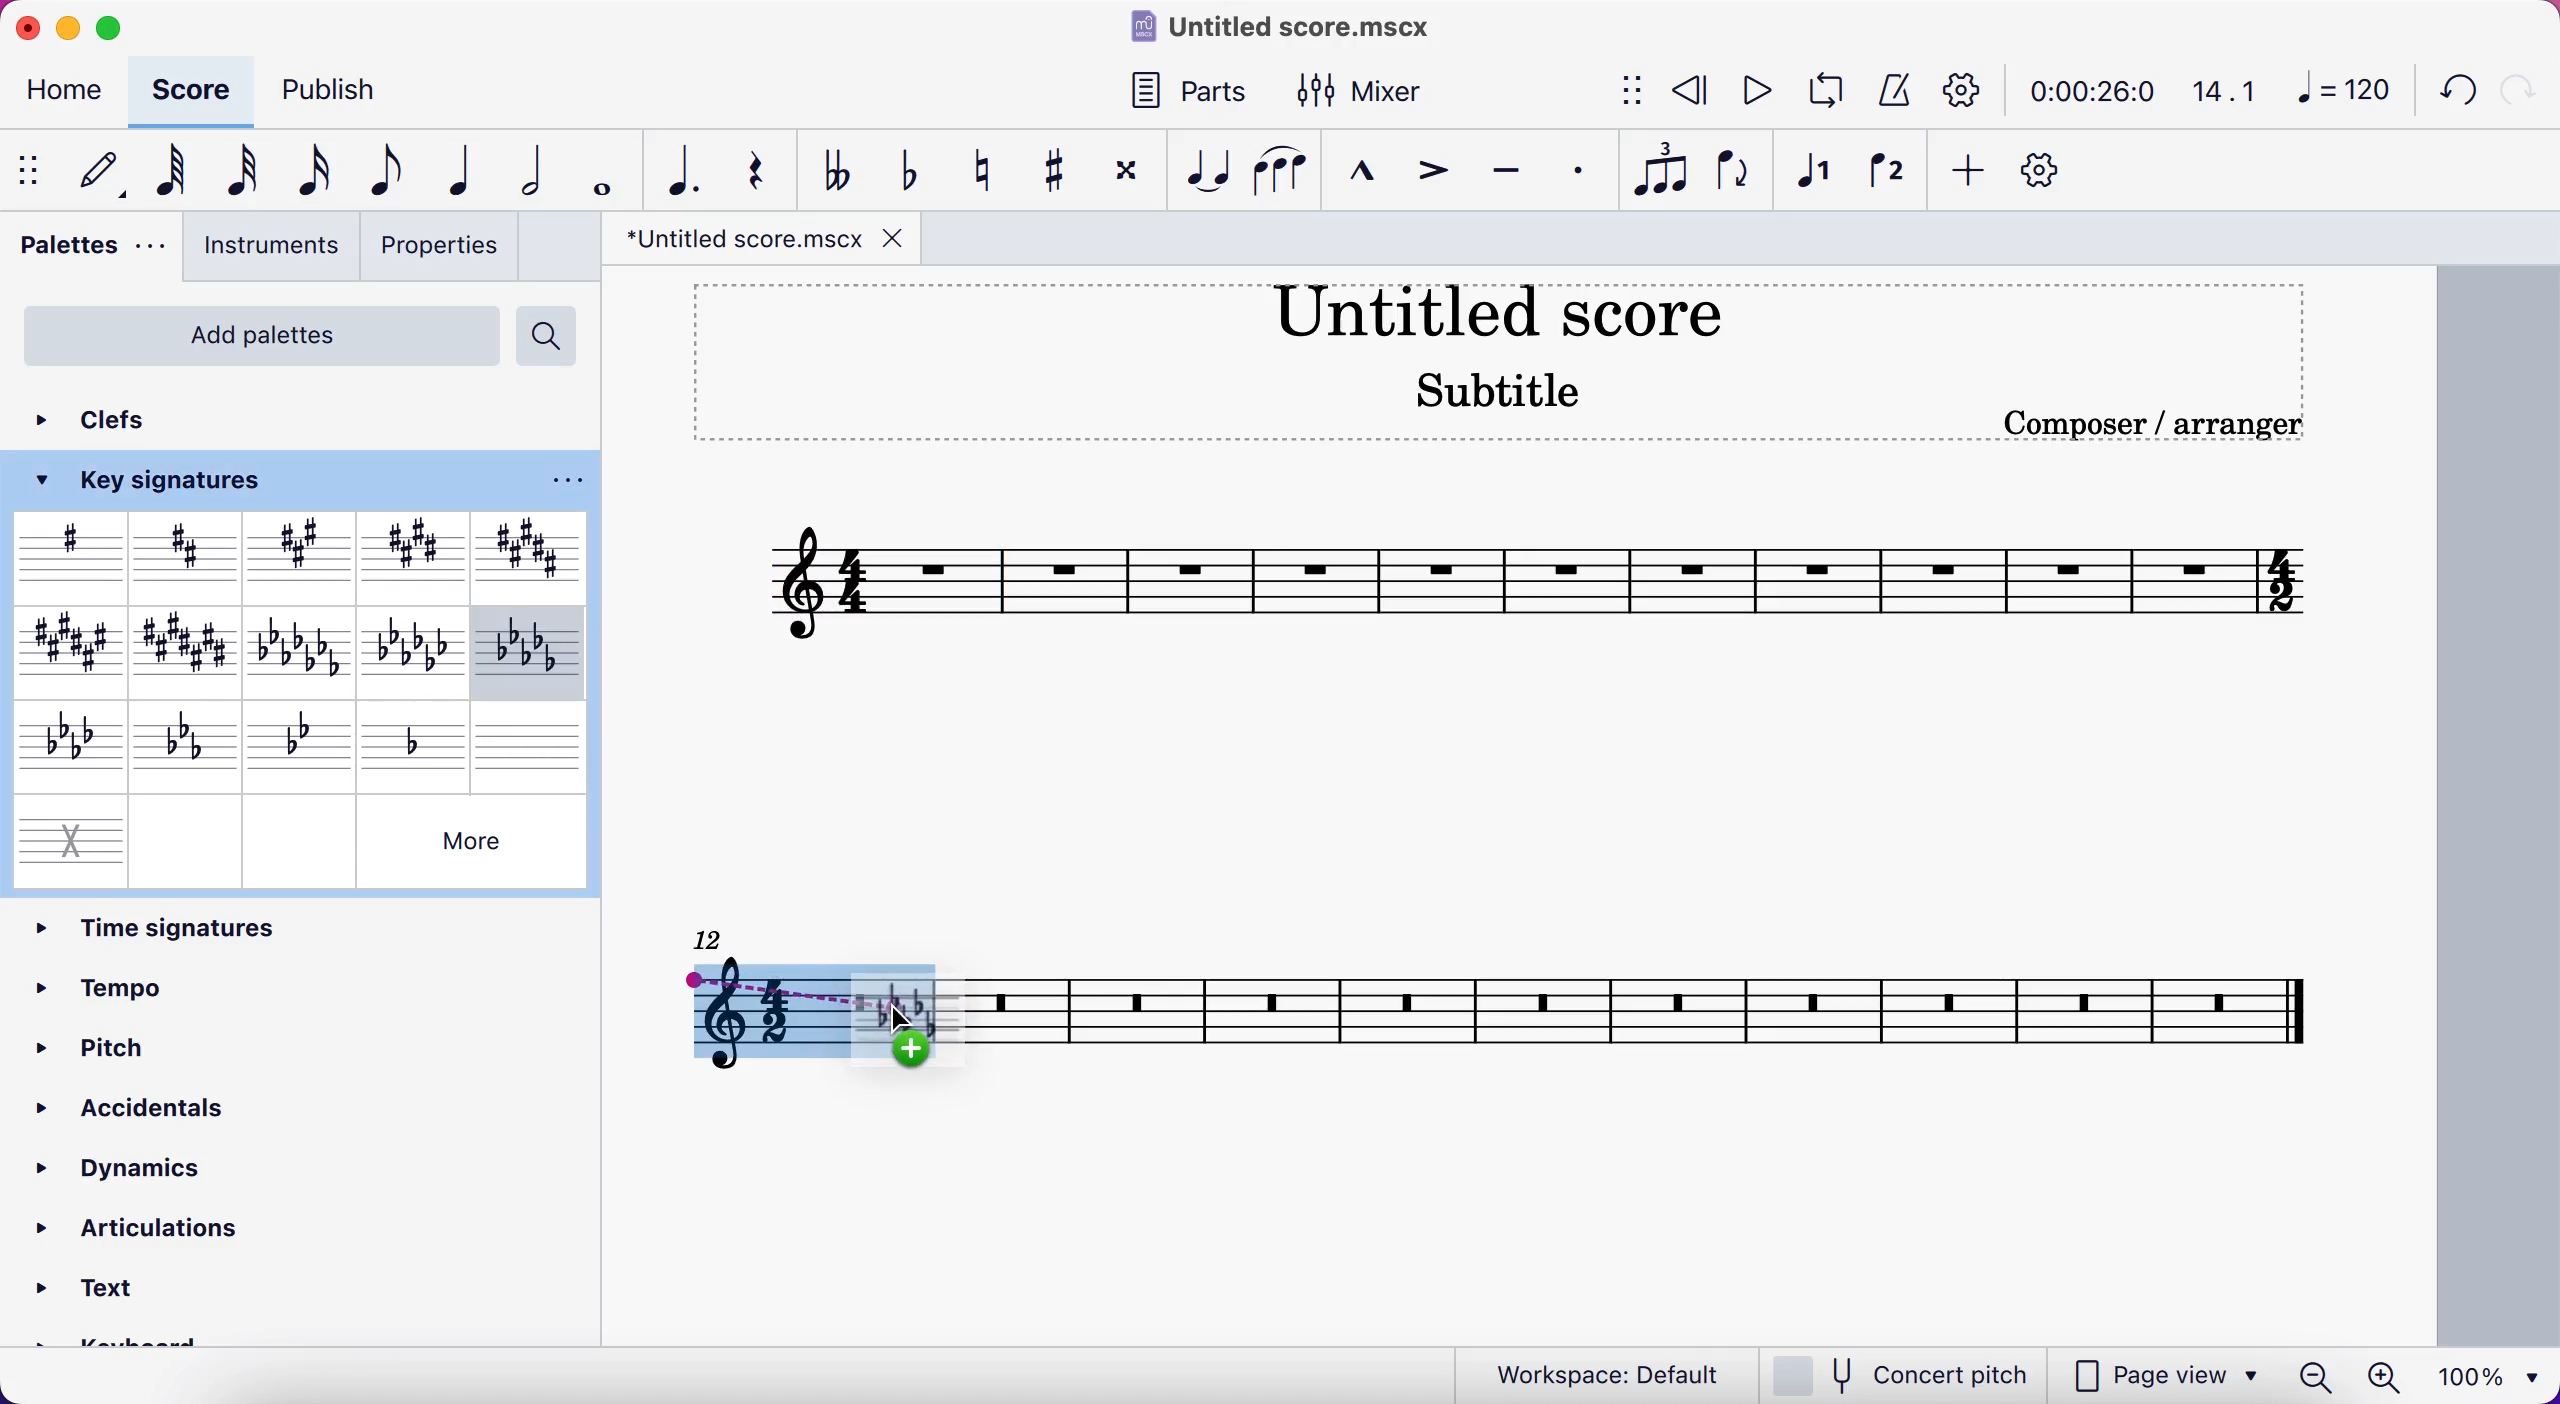 The image size is (2560, 1404). Describe the element at coordinates (107, 171) in the screenshot. I see `edit` at that location.